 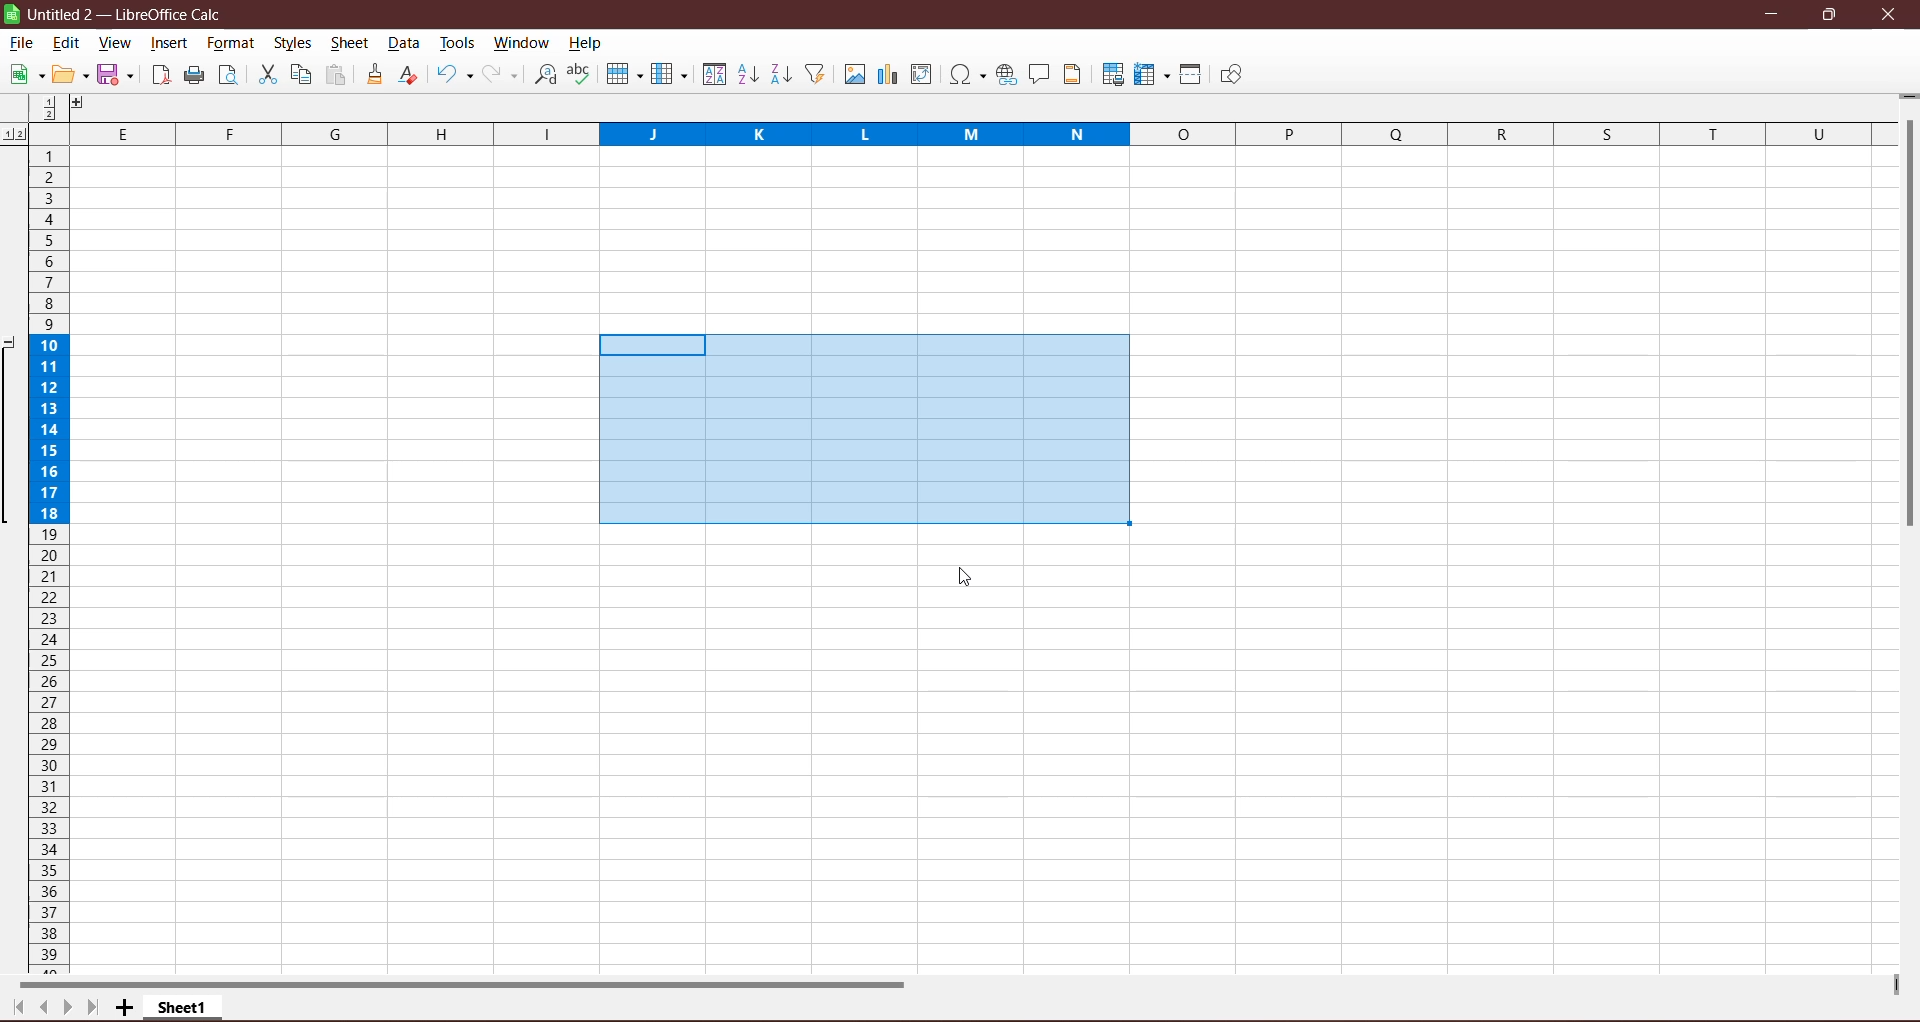 What do you see at coordinates (458, 42) in the screenshot?
I see `Tools` at bounding box center [458, 42].